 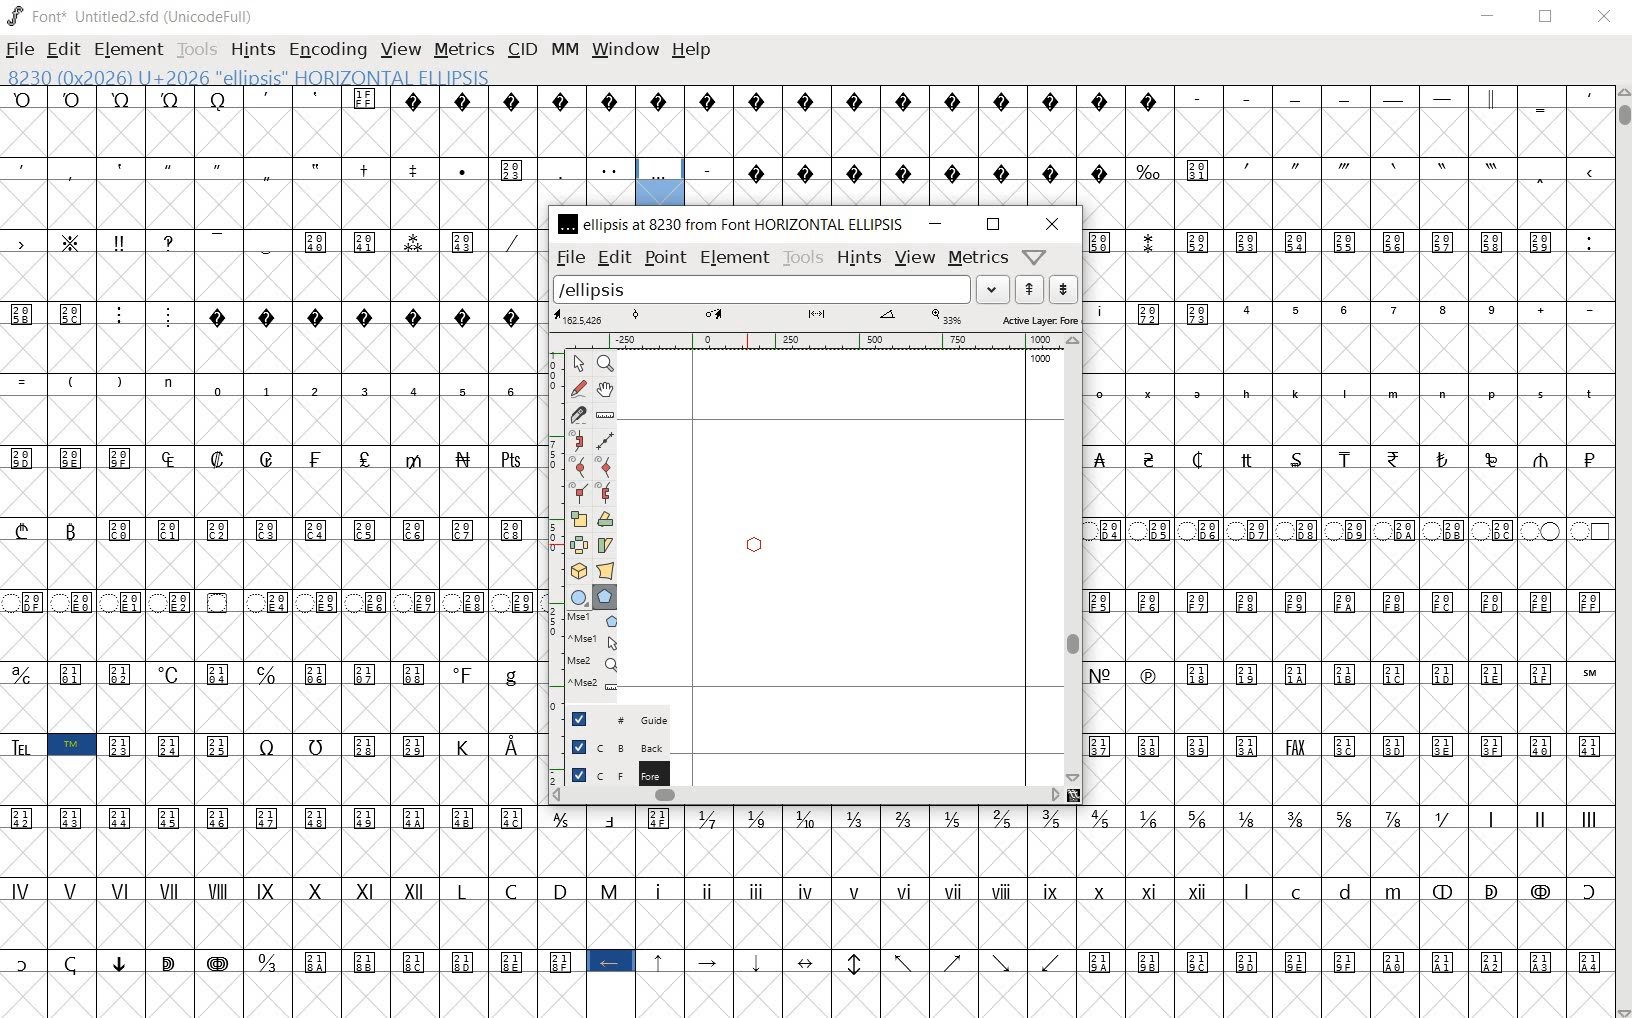 What do you see at coordinates (1486, 17) in the screenshot?
I see `MINIMIZE` at bounding box center [1486, 17].